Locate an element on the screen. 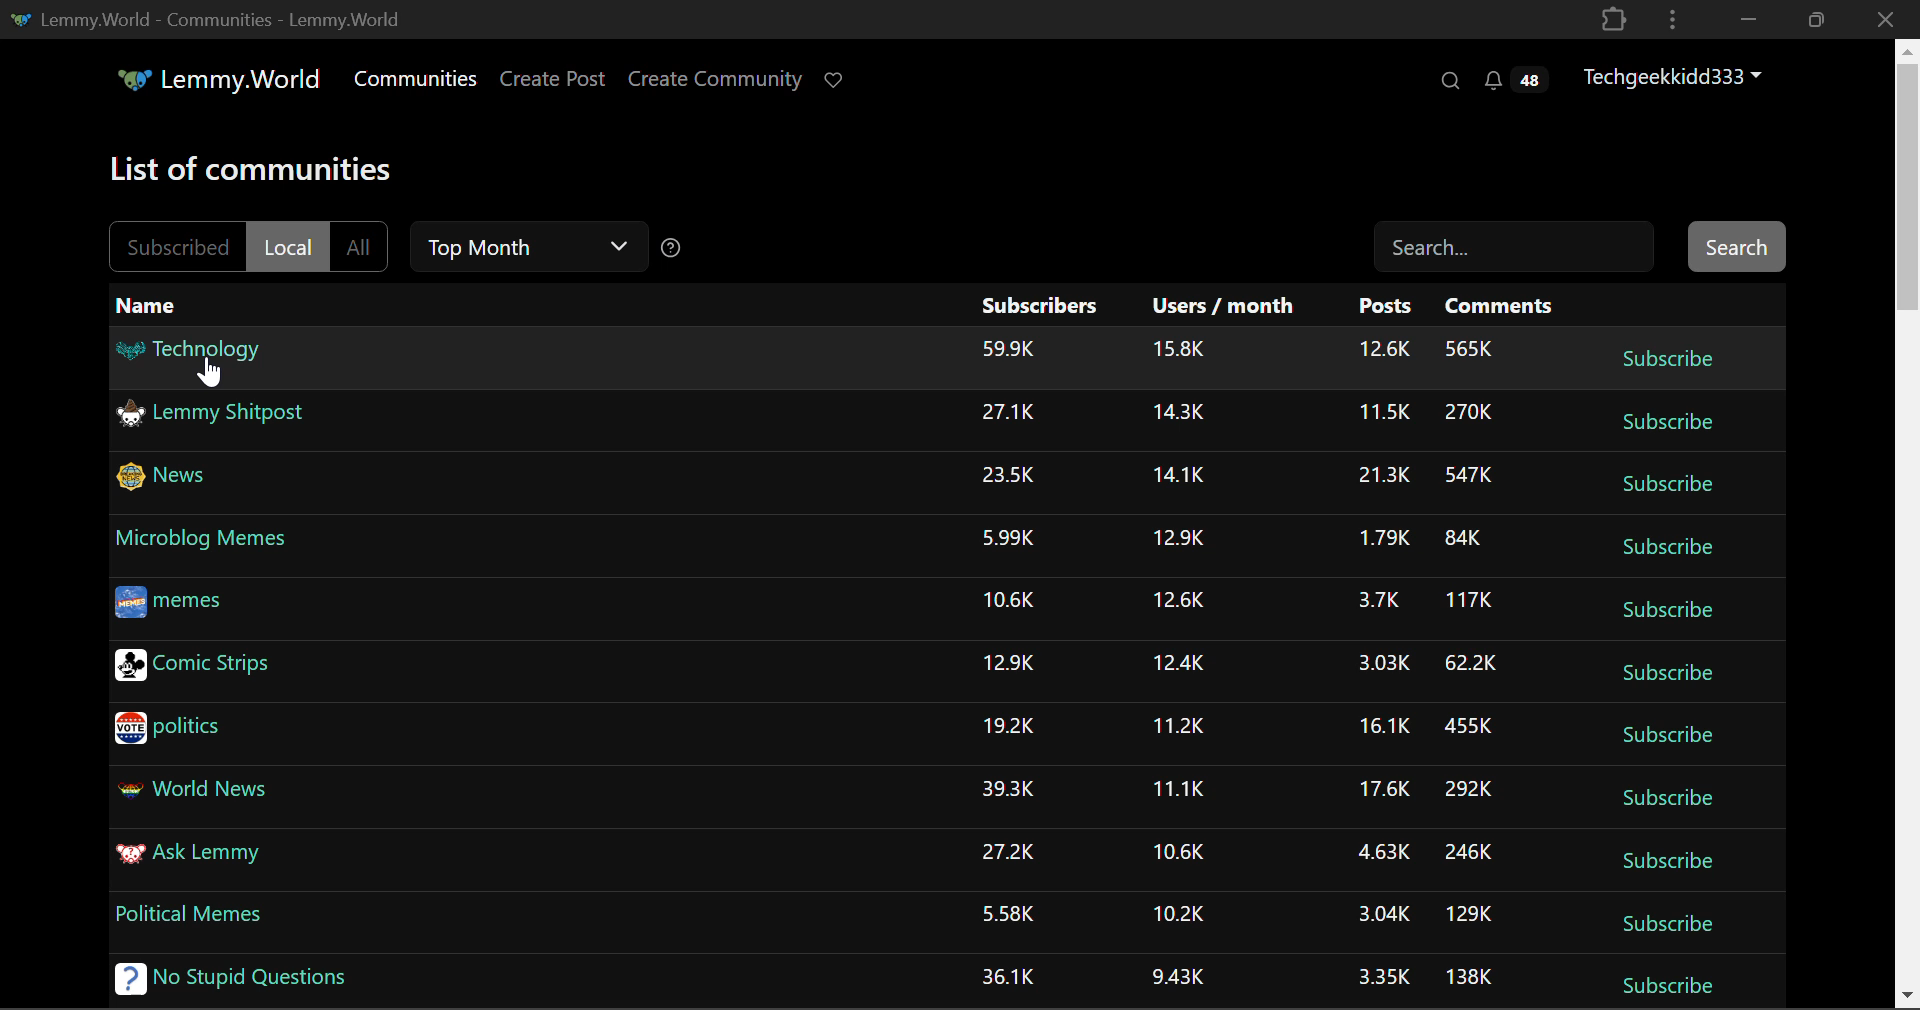 The image size is (1920, 1010). Sorting Help is located at coordinates (673, 246).